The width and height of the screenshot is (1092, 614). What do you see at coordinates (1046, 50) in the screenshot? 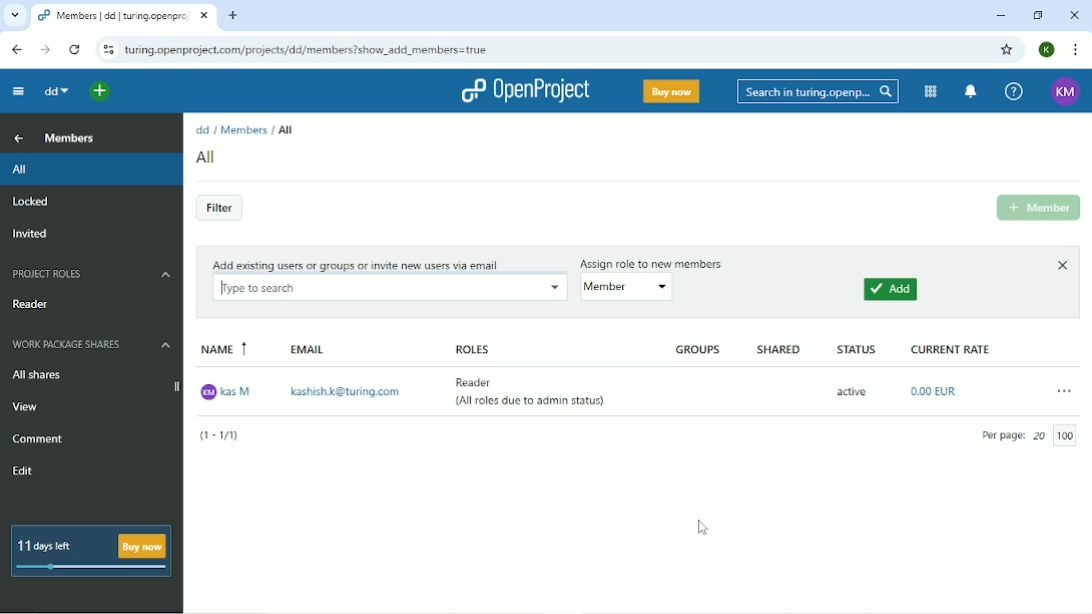
I see `Account` at bounding box center [1046, 50].